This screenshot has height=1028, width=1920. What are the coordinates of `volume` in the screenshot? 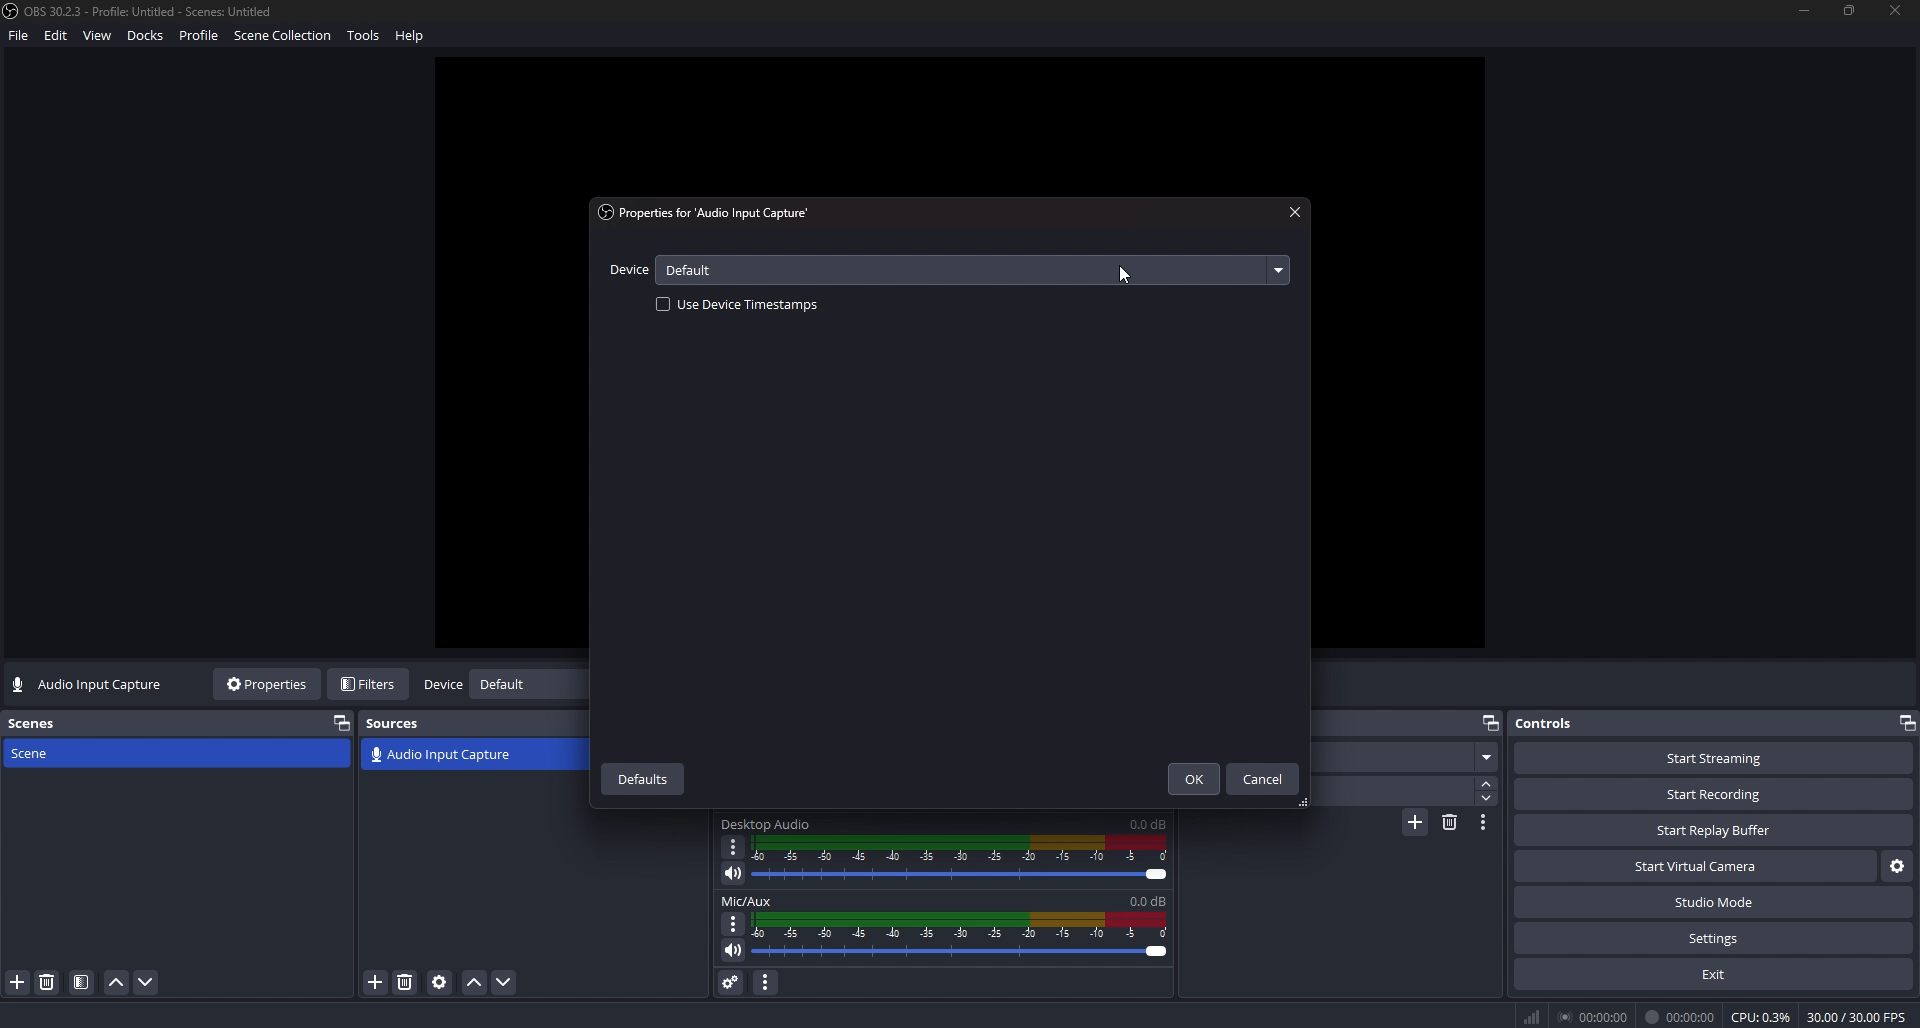 It's located at (730, 954).